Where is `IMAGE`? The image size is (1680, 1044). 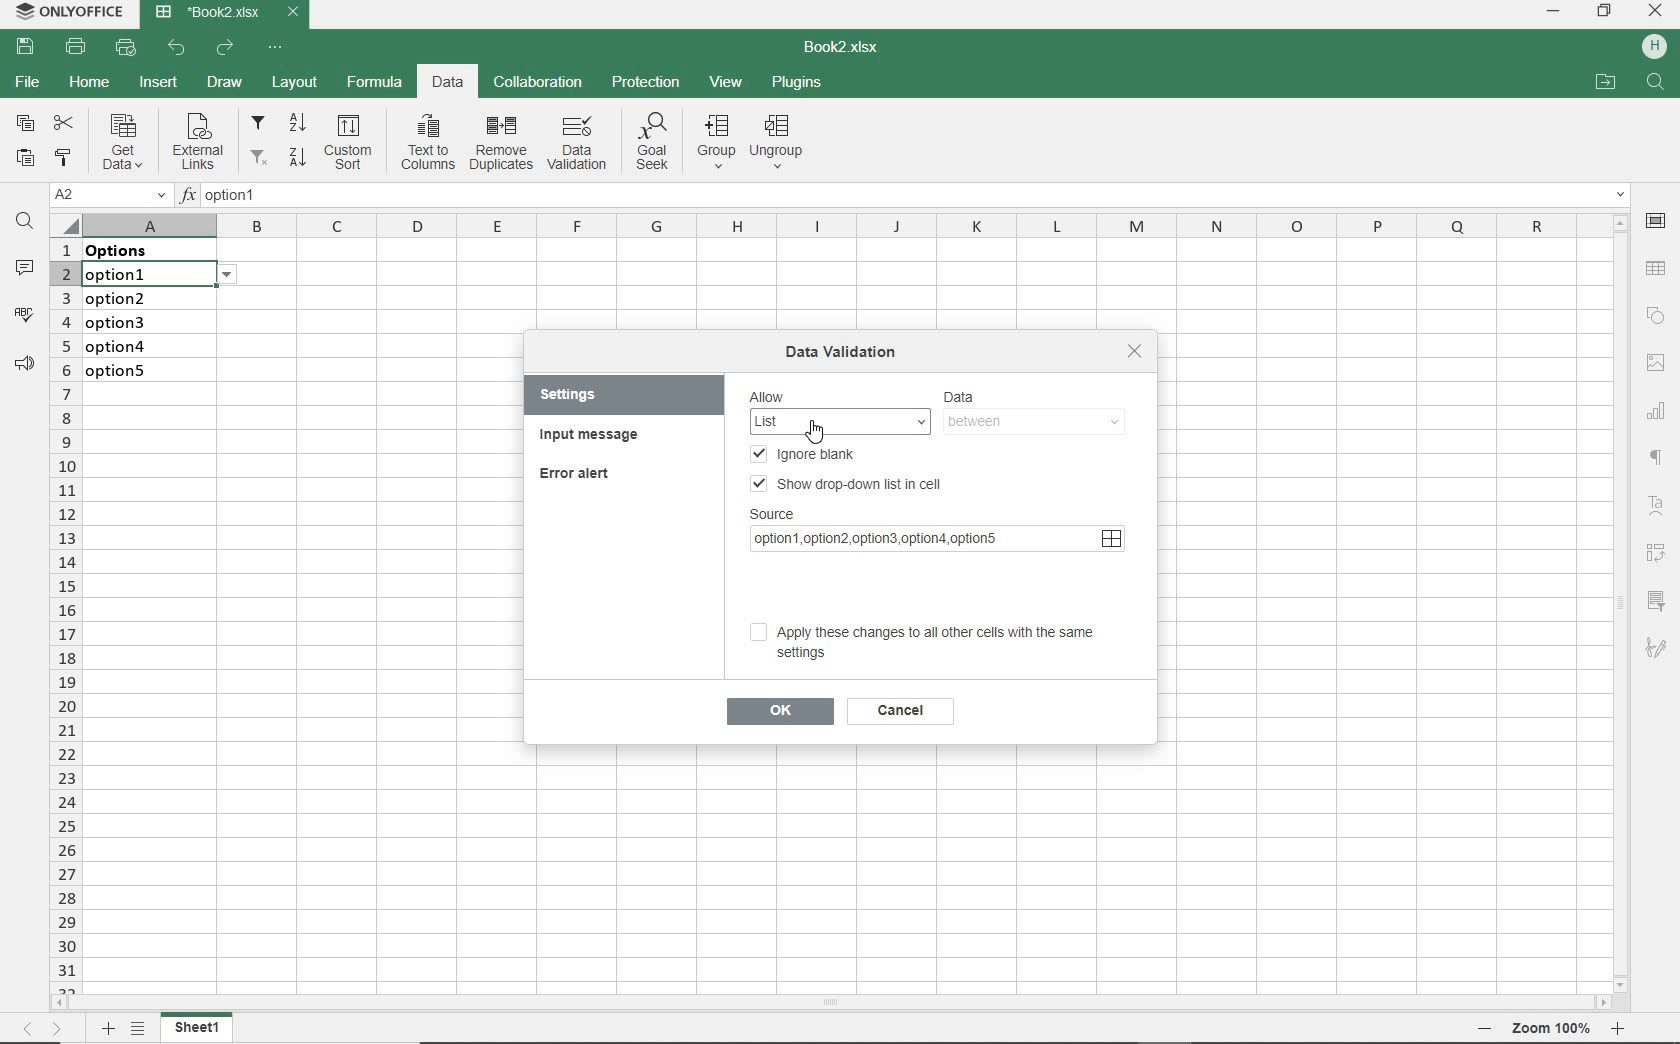
IMAGE is located at coordinates (1658, 363).